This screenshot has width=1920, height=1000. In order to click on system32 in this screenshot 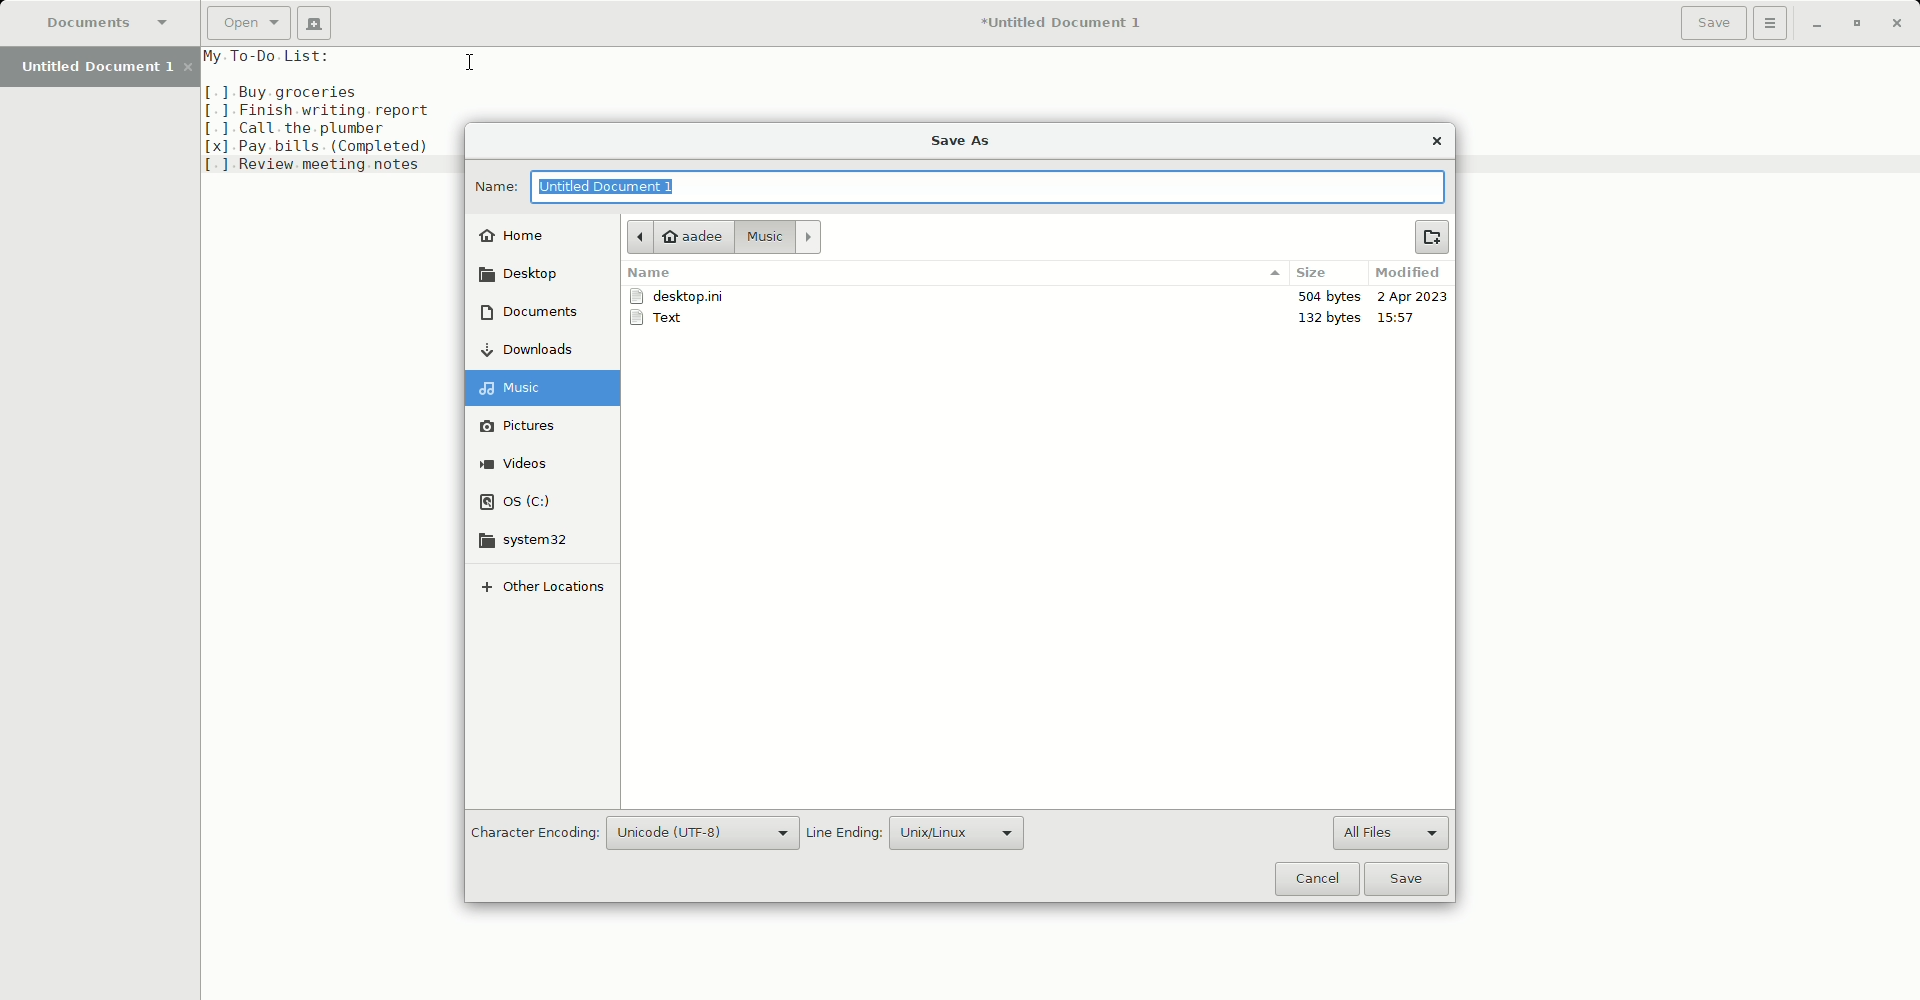, I will do `click(526, 540)`.